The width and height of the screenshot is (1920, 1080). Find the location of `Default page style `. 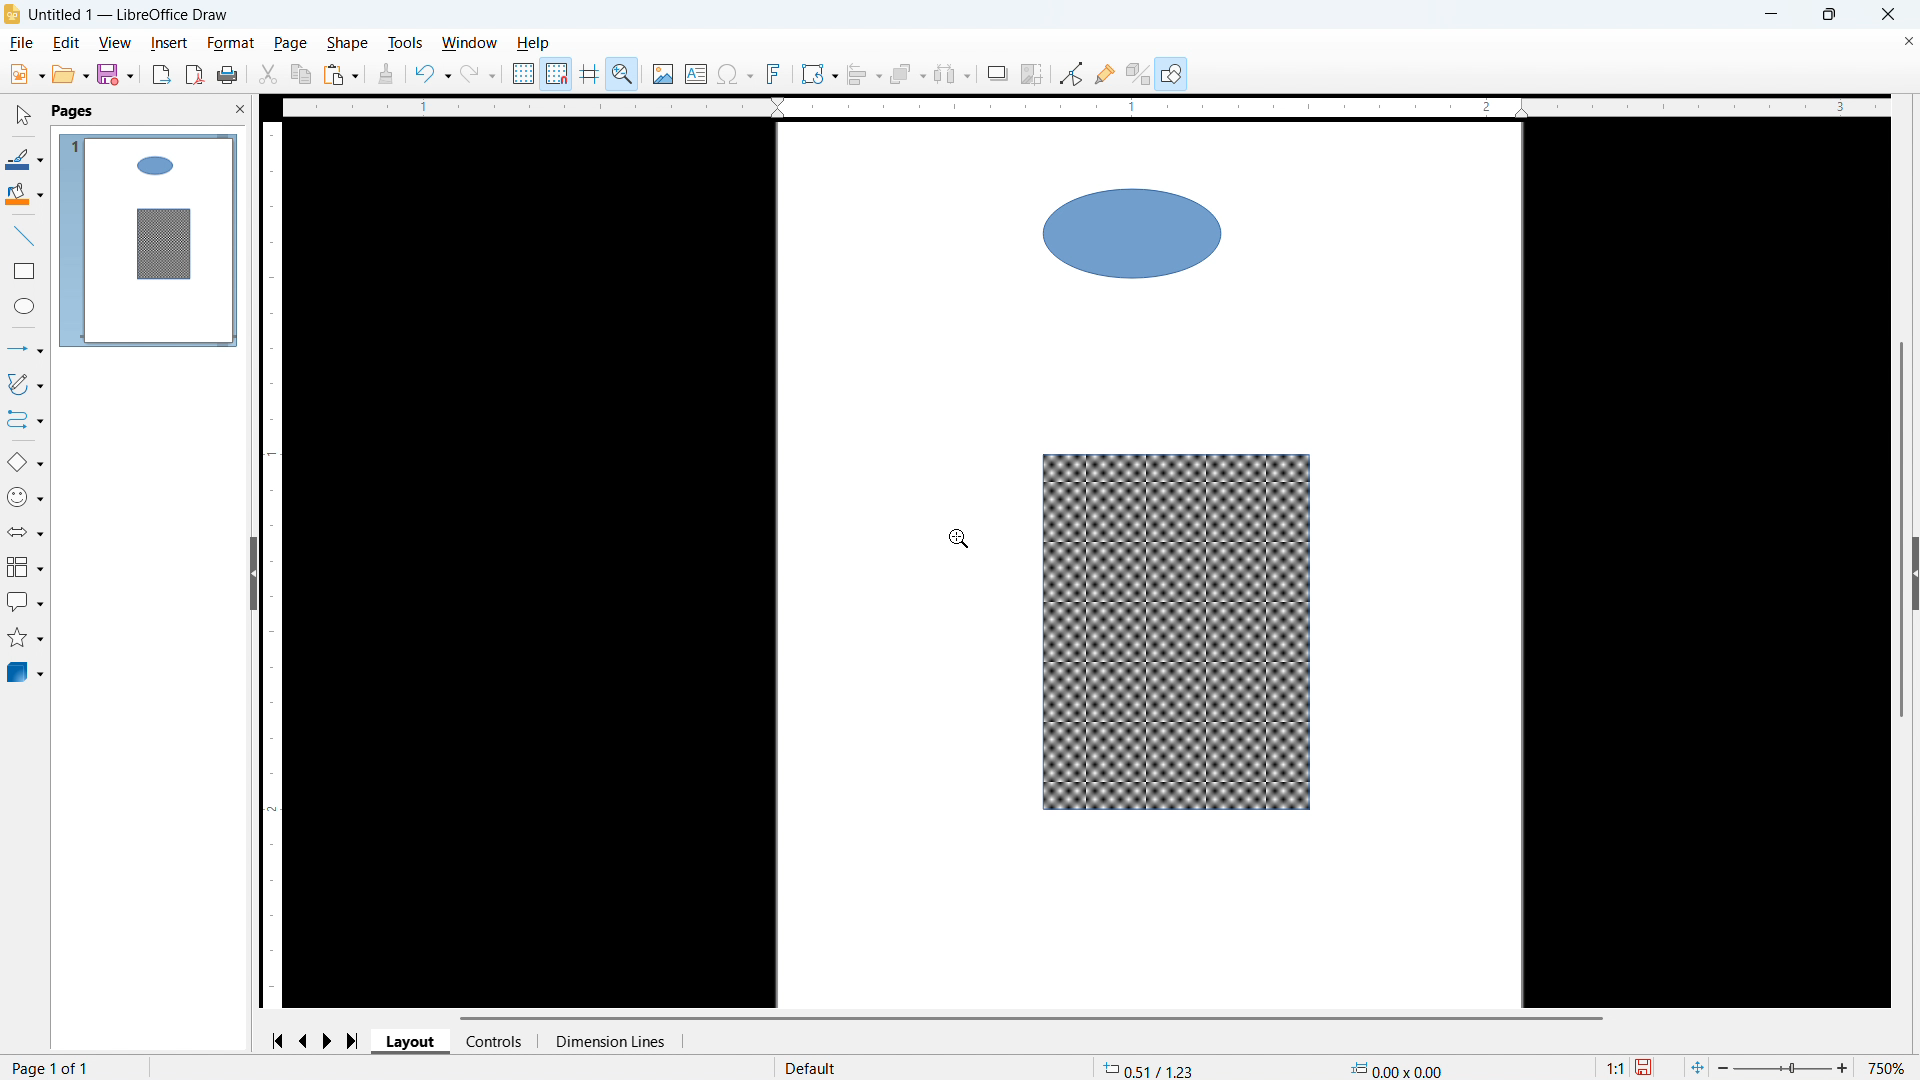

Default page style  is located at coordinates (812, 1066).